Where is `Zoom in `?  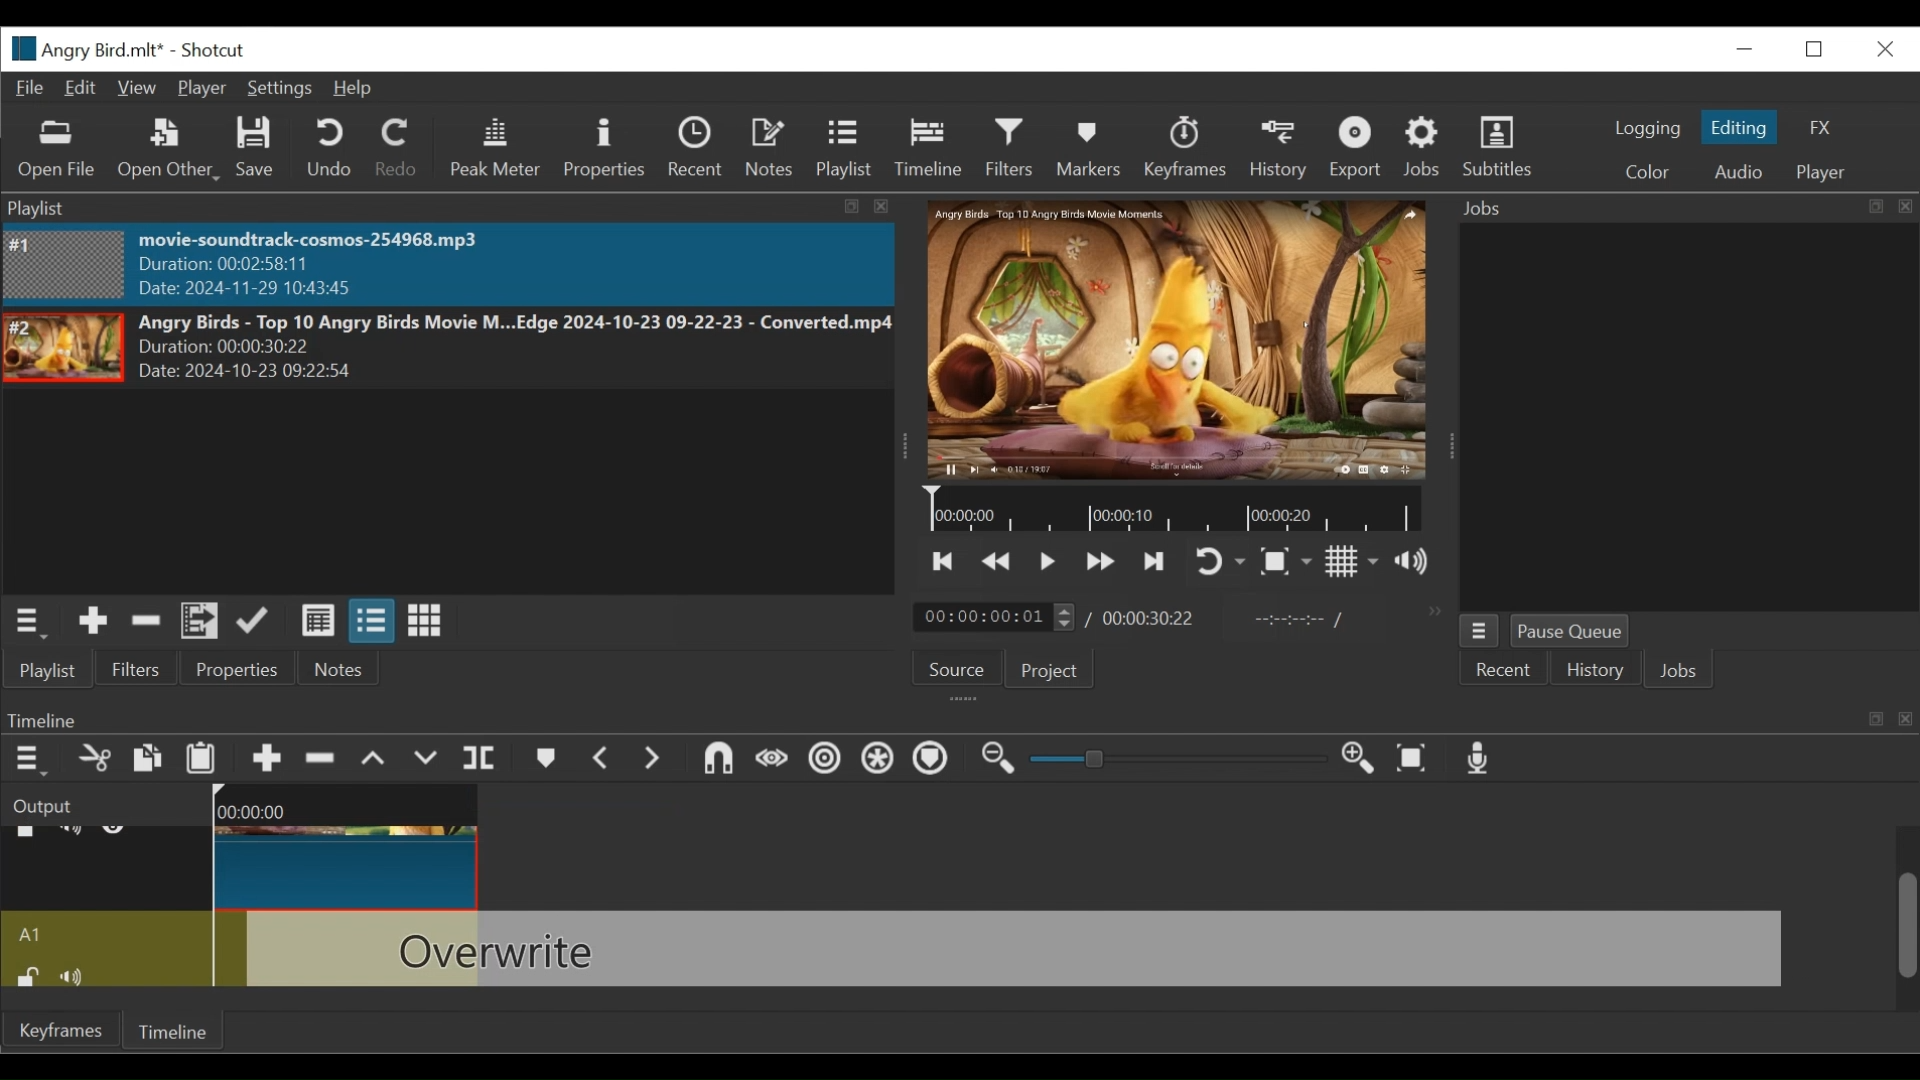
Zoom in  is located at coordinates (1365, 759).